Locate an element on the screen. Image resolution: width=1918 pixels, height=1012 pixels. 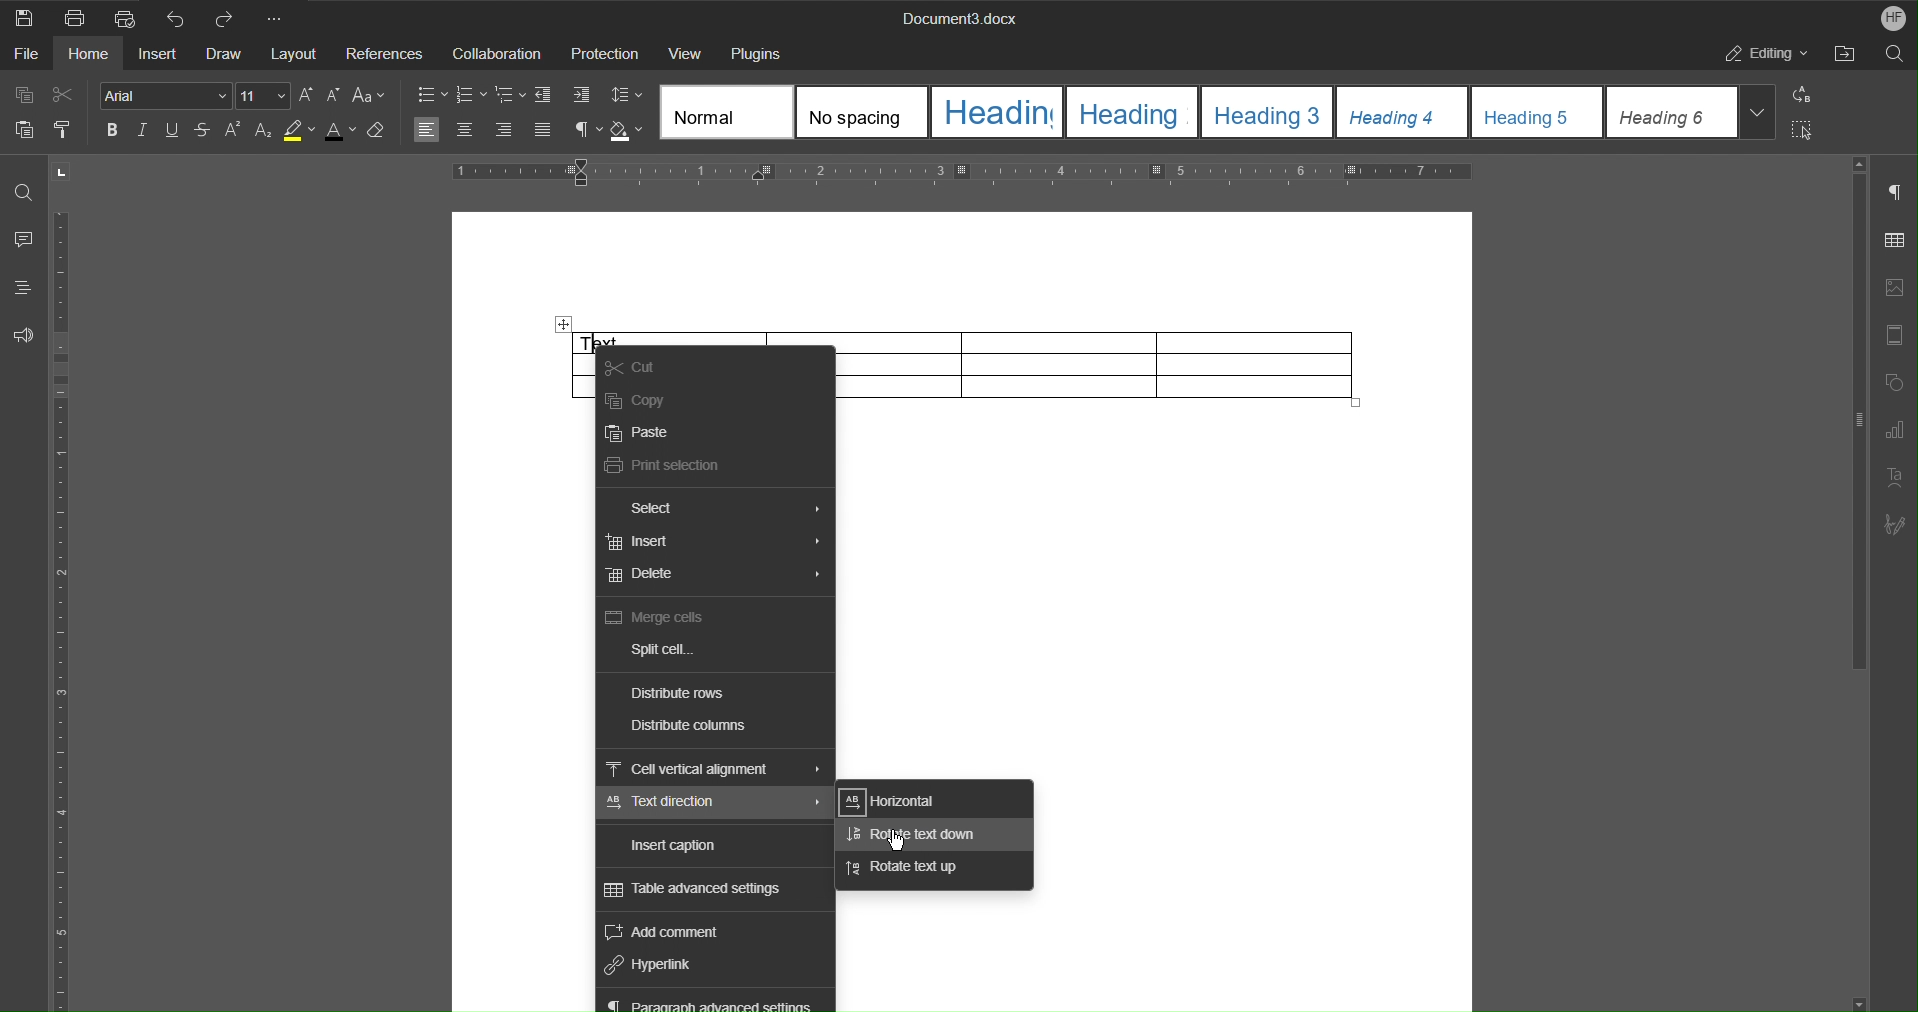
Heading 3 is located at coordinates (1267, 111).